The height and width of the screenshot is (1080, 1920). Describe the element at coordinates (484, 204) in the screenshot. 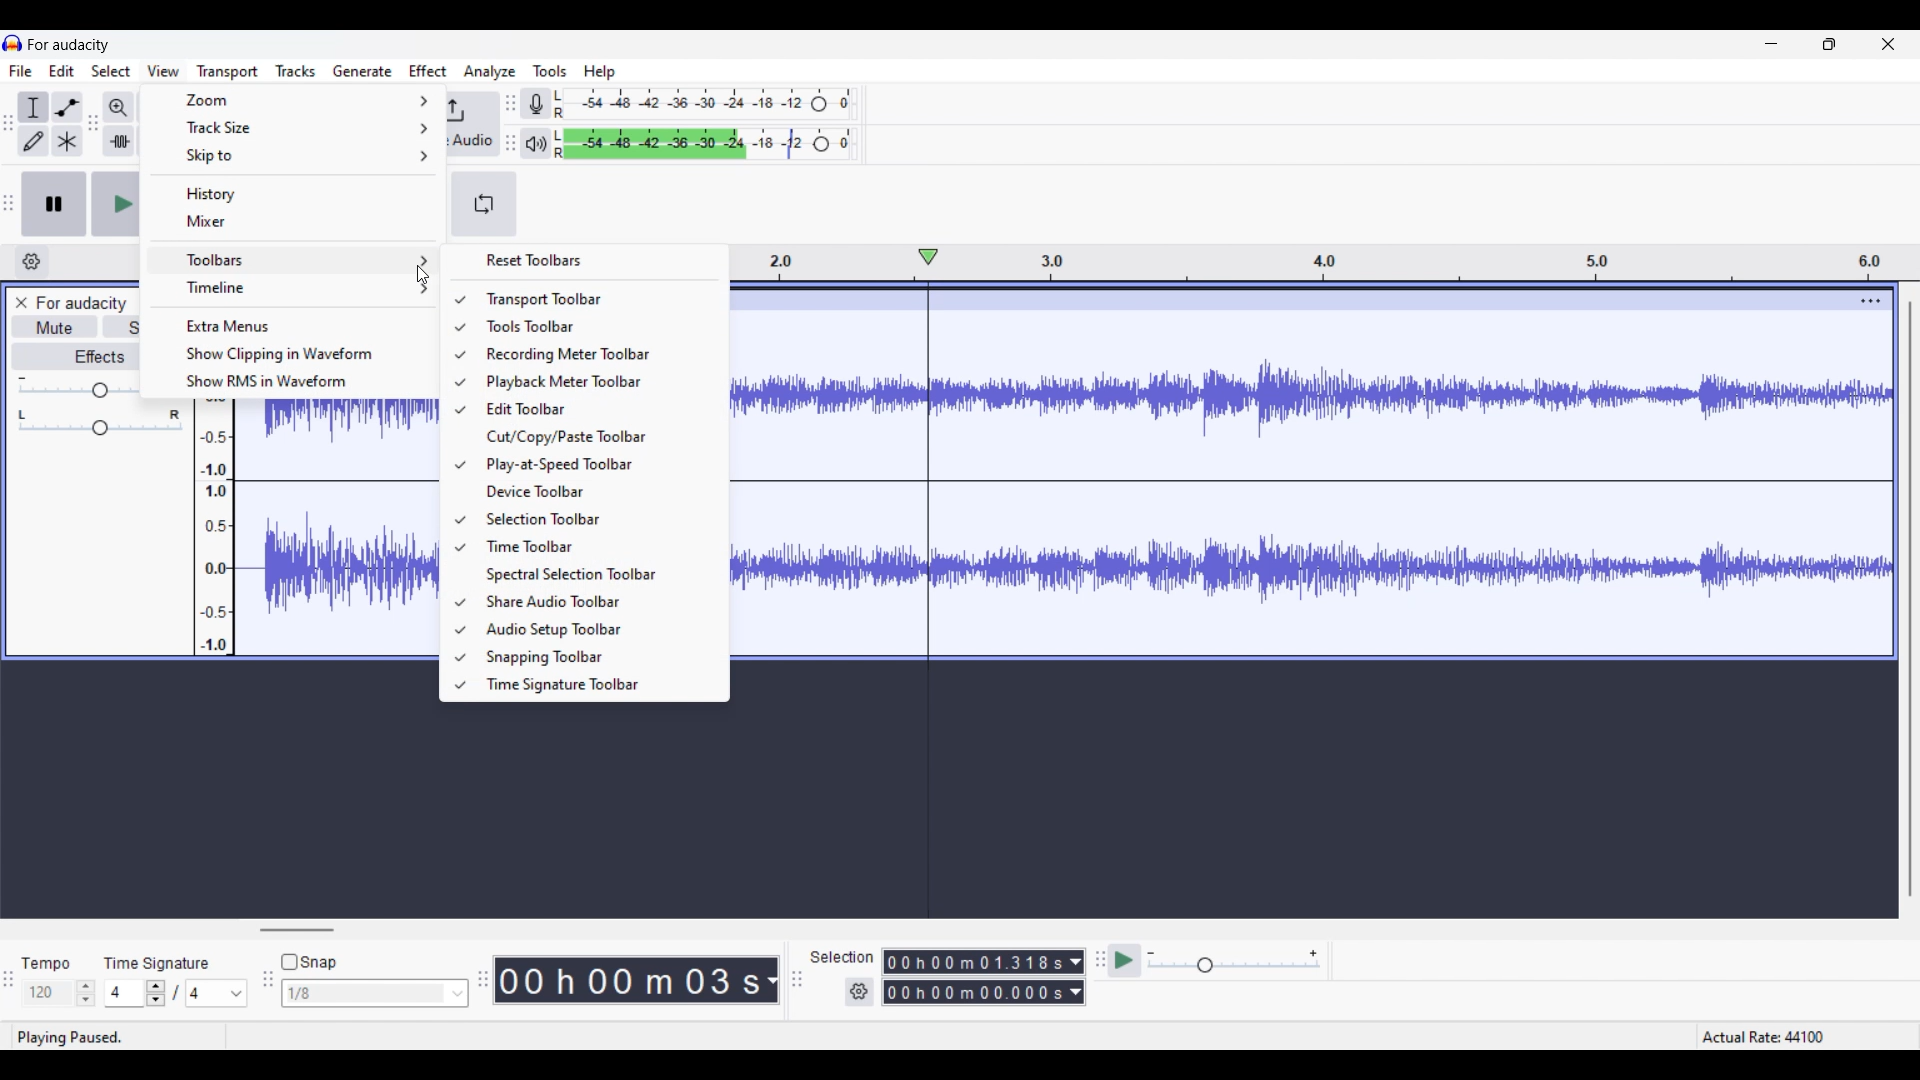

I see `Enable looping` at that location.